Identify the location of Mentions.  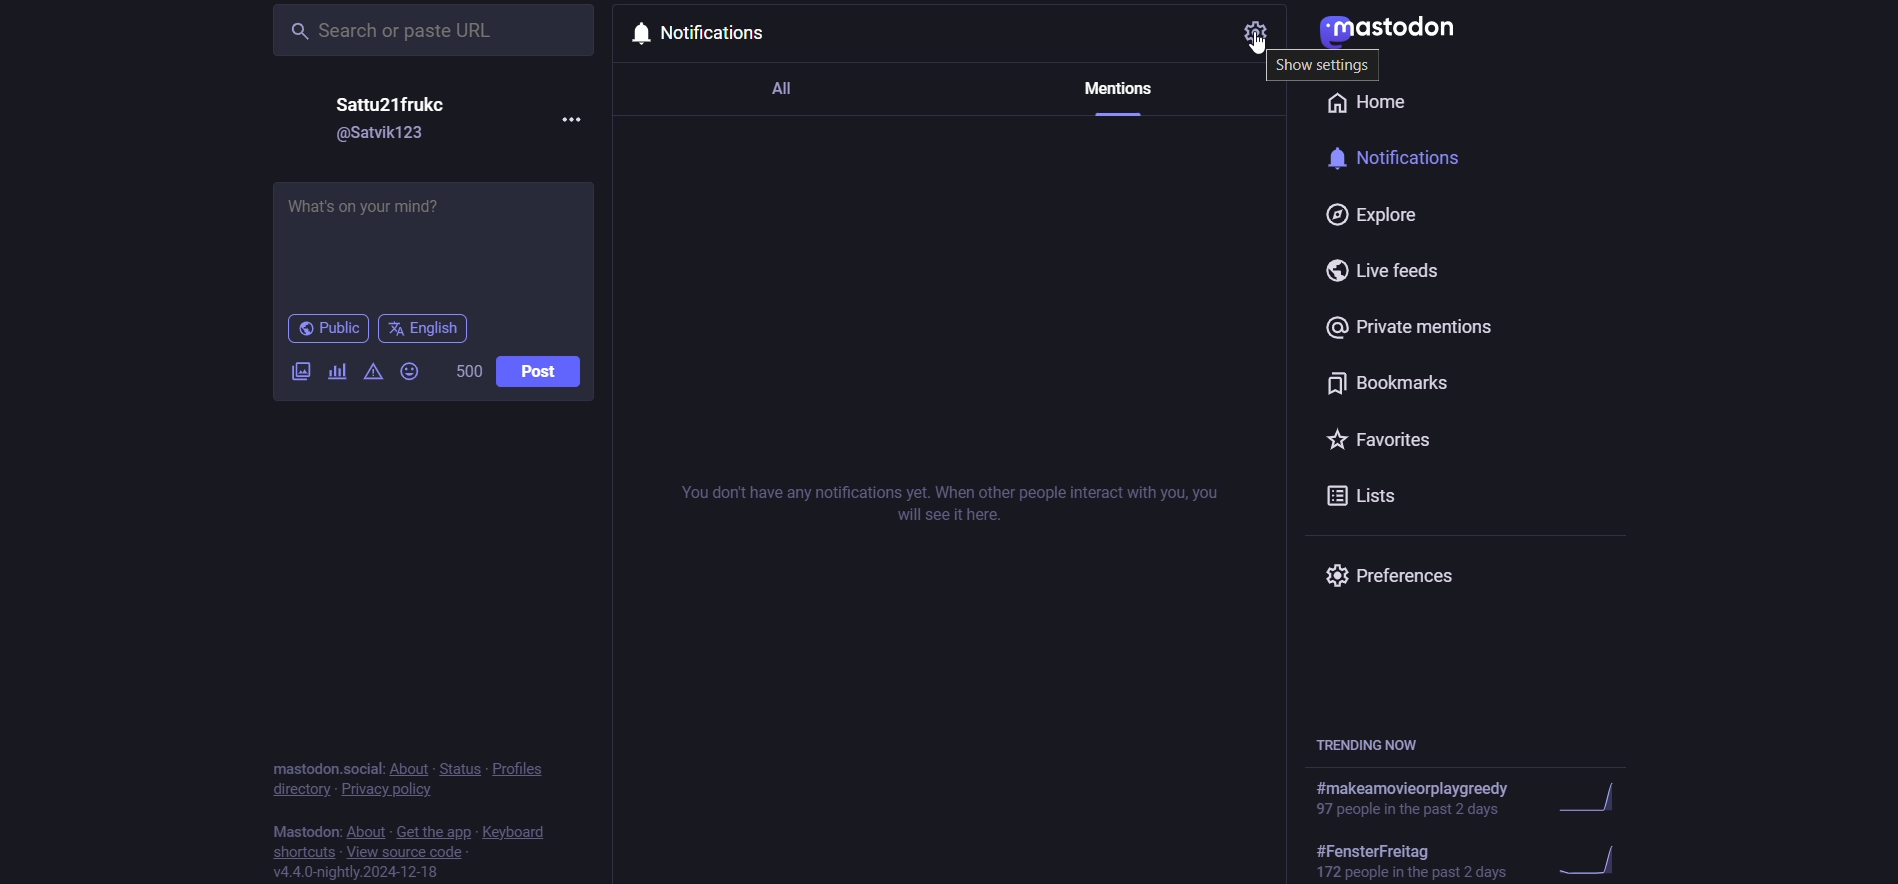
(1124, 98).